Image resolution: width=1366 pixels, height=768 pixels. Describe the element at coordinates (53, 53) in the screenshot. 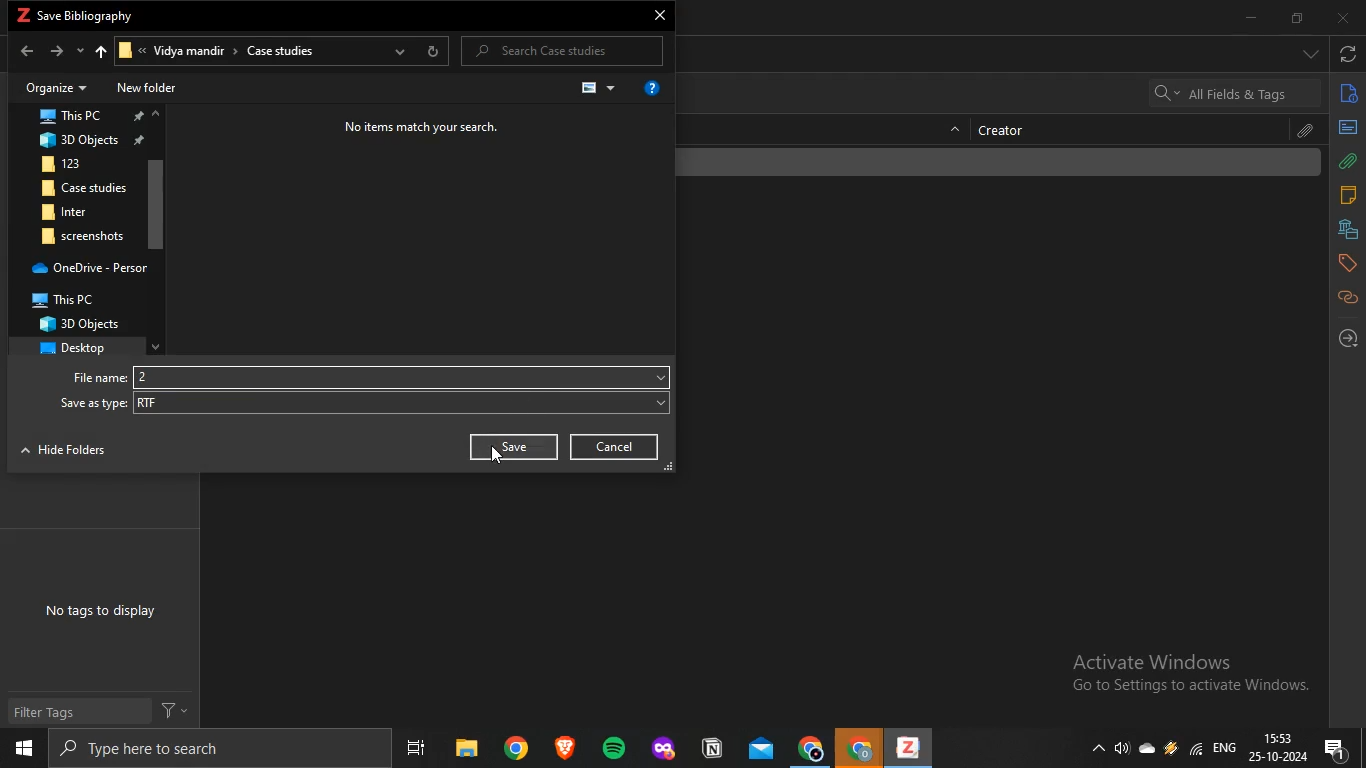

I see `forward` at that location.